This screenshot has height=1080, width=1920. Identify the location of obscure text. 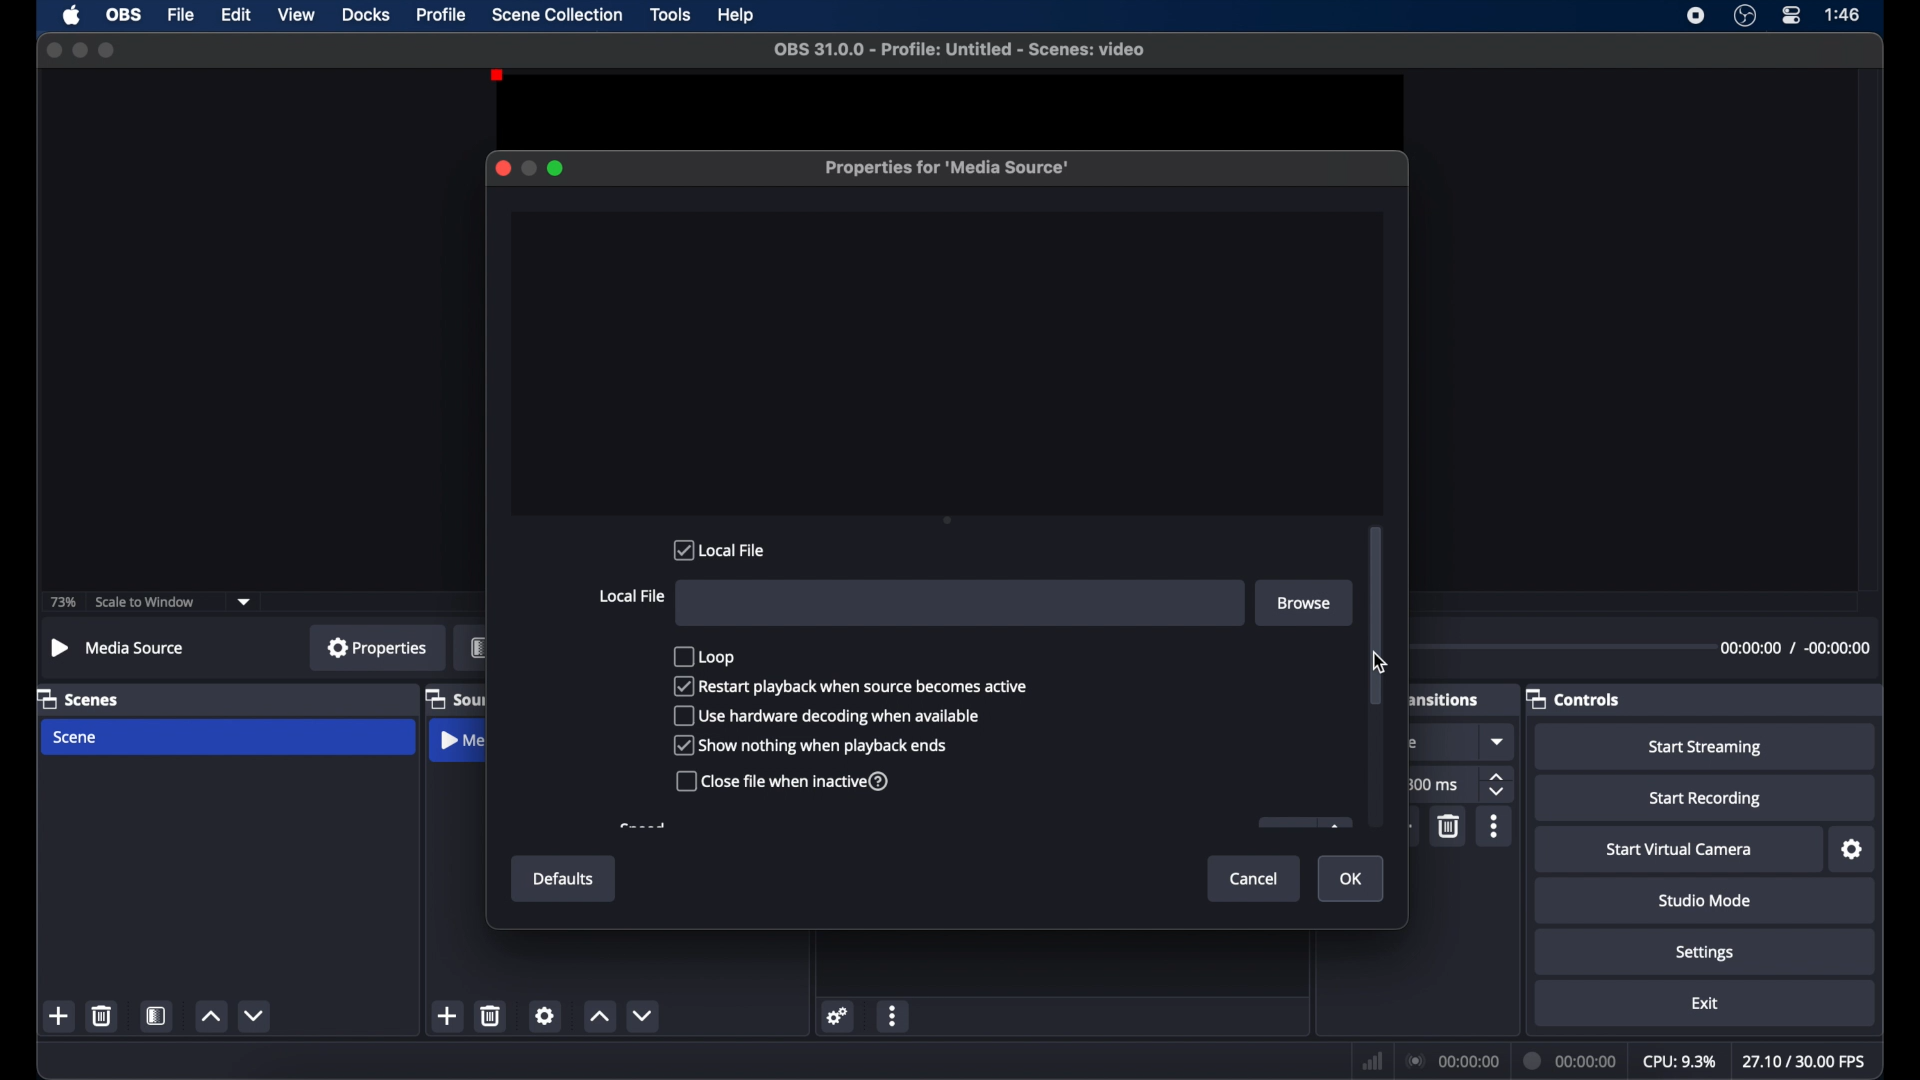
(643, 826).